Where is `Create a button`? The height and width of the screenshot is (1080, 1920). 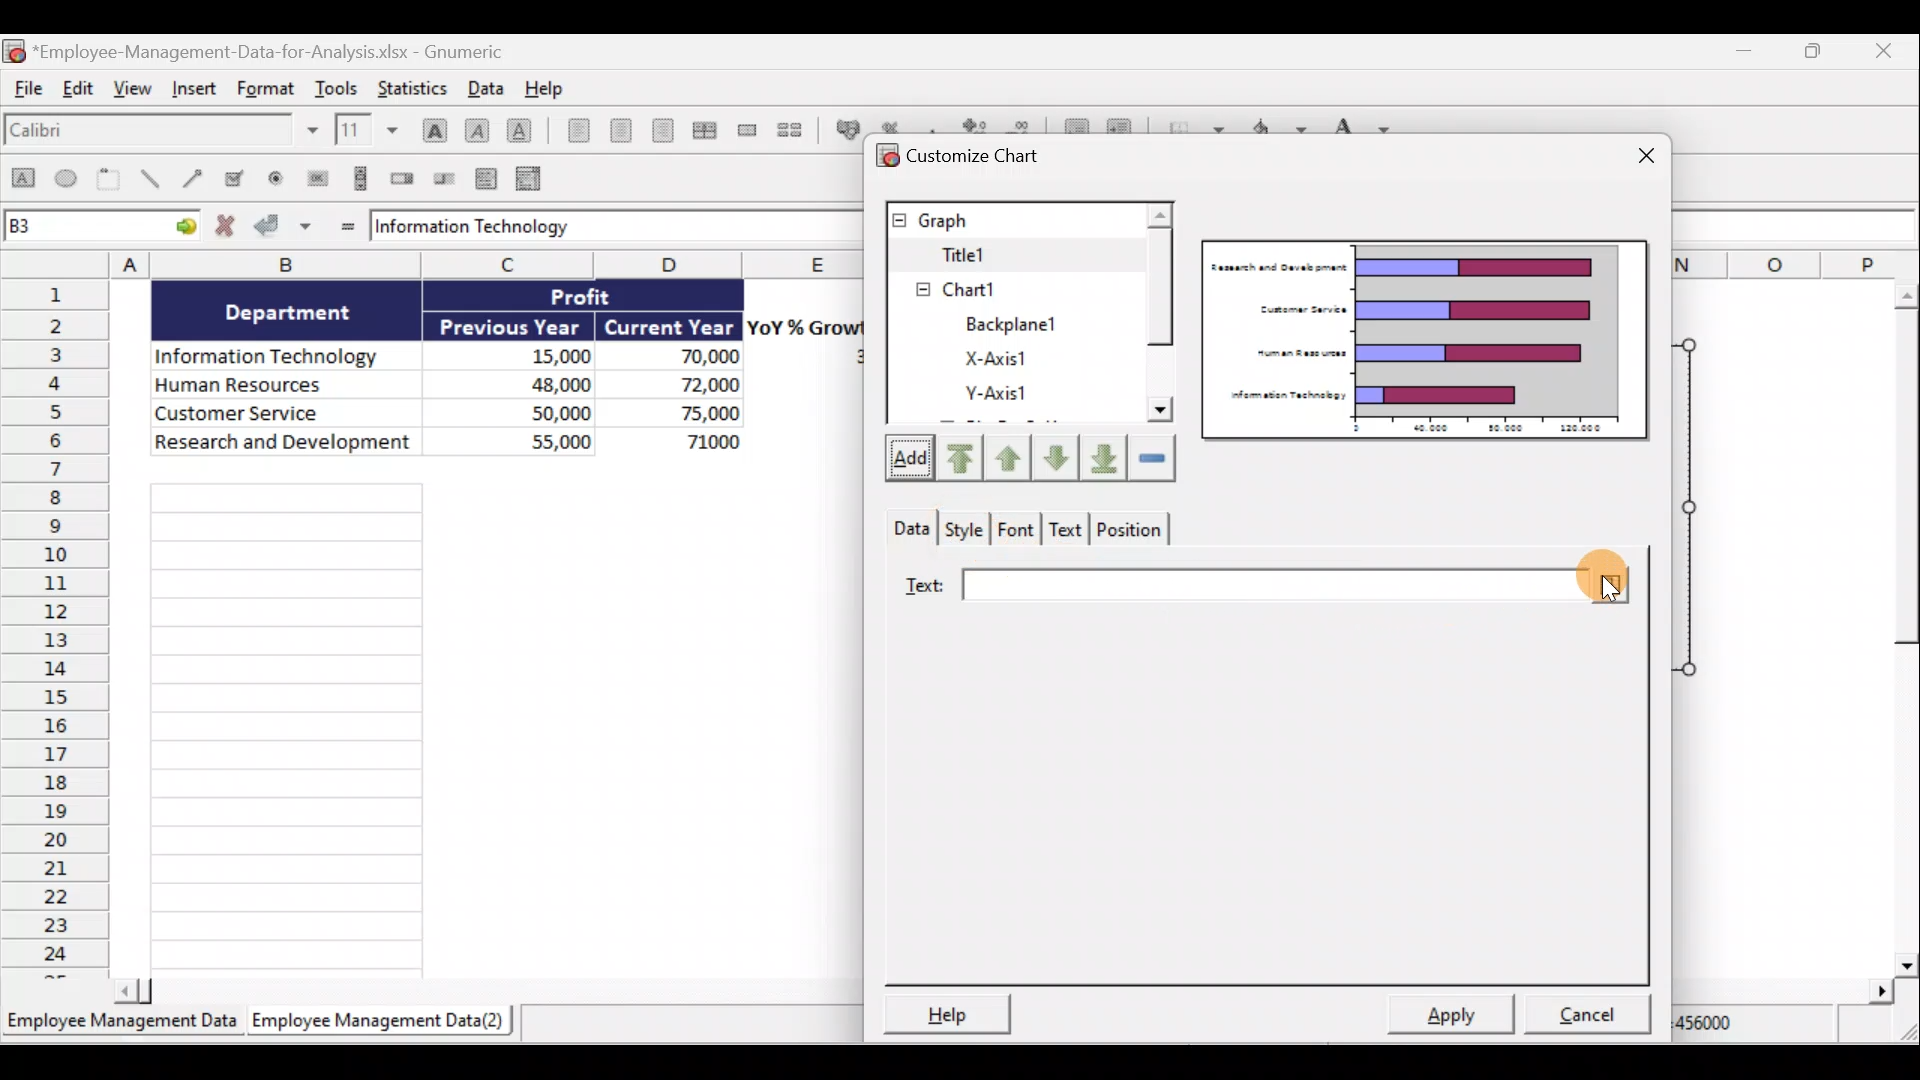 Create a button is located at coordinates (317, 176).